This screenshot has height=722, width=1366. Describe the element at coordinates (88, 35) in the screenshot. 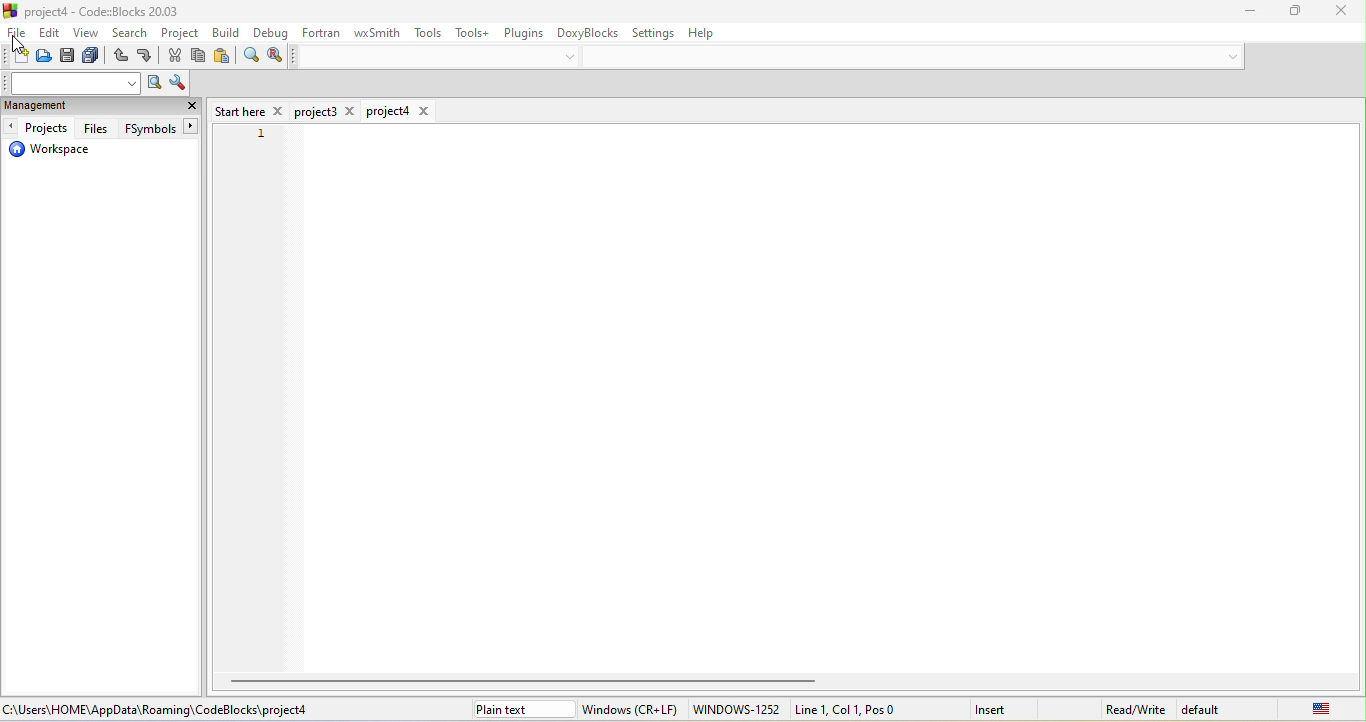

I see `view` at that location.